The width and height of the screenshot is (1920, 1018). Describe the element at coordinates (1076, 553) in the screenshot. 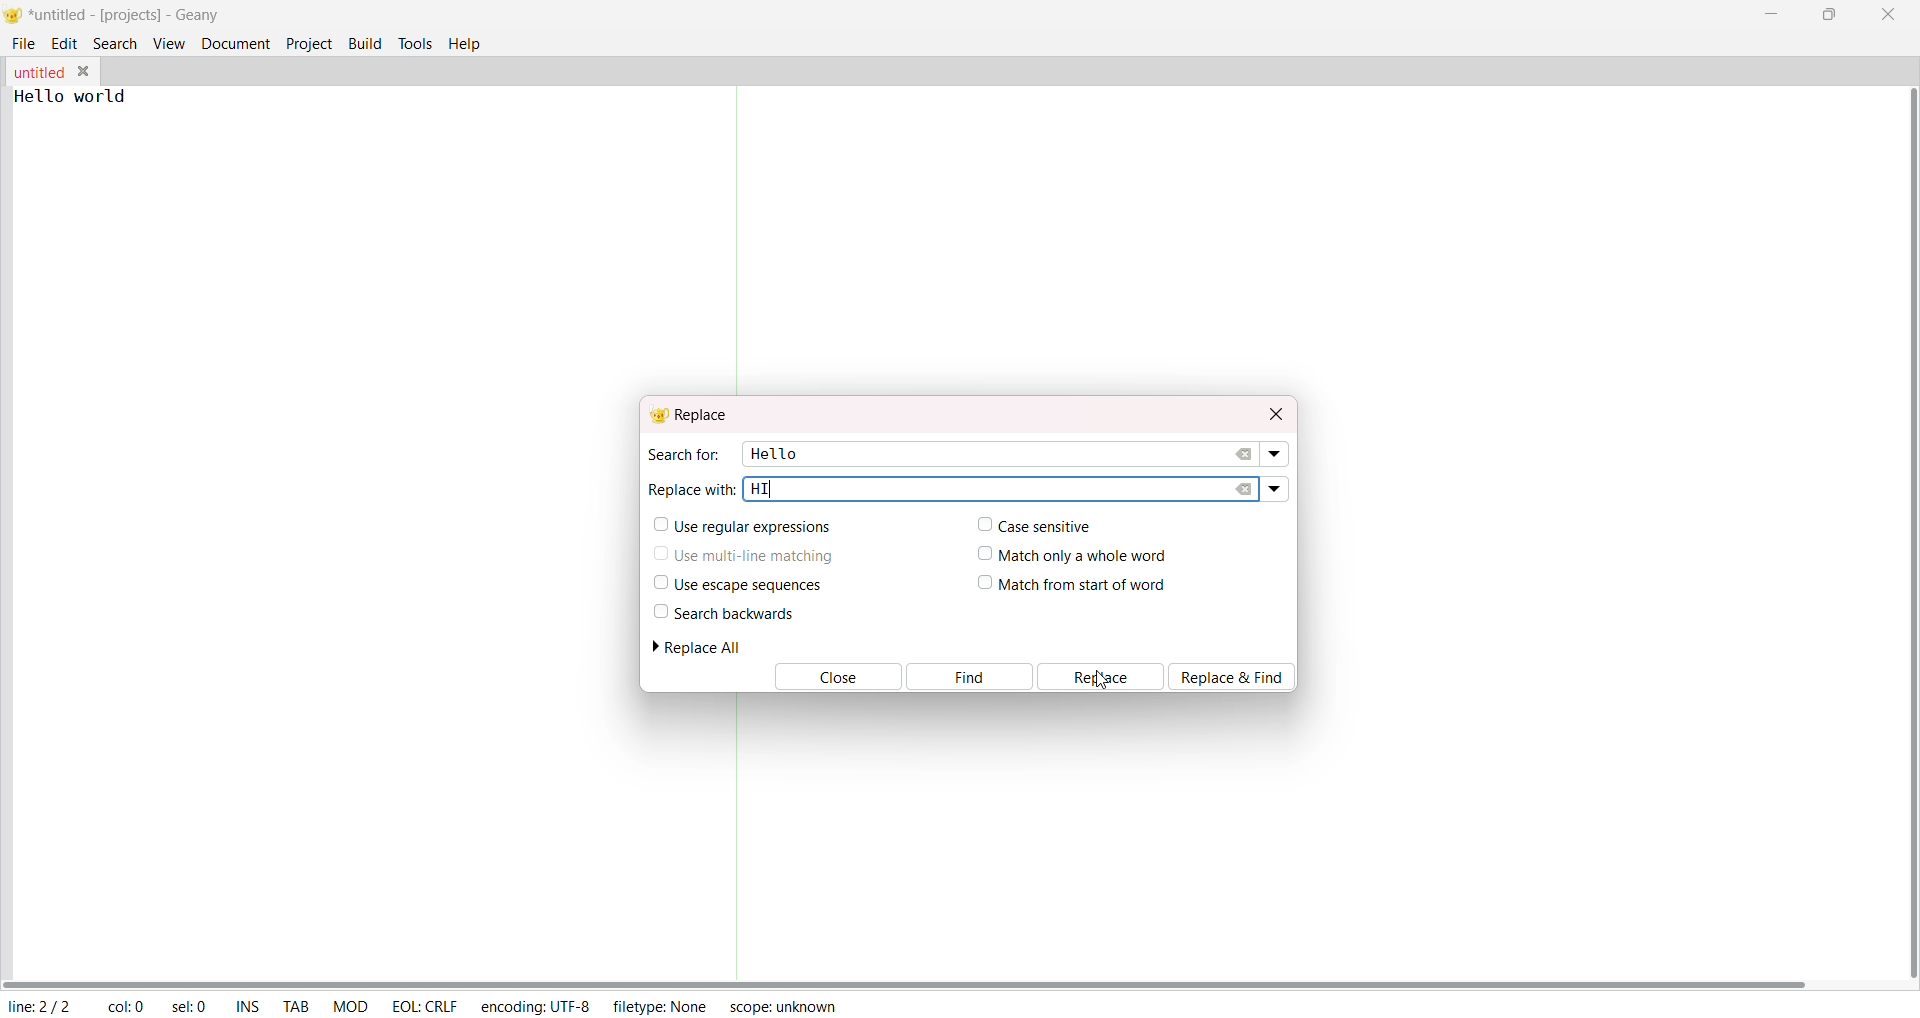

I see `match only a whole word` at that location.